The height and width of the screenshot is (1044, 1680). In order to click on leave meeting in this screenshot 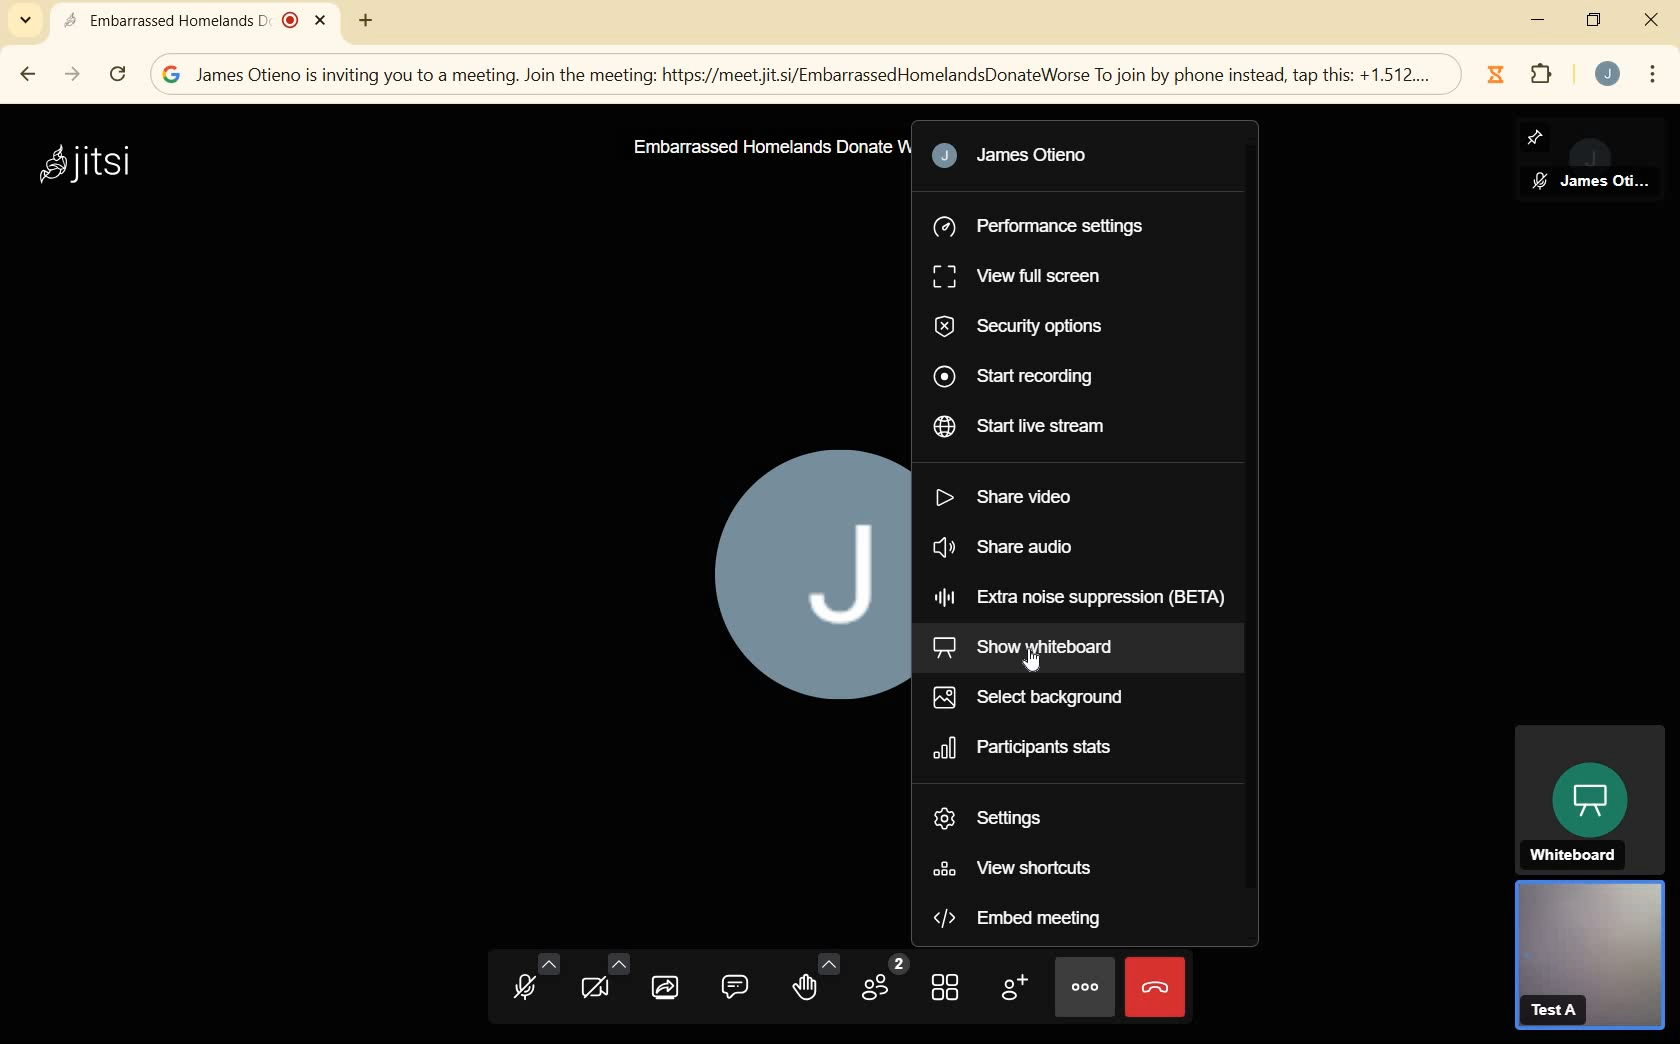, I will do `click(1158, 990)`.